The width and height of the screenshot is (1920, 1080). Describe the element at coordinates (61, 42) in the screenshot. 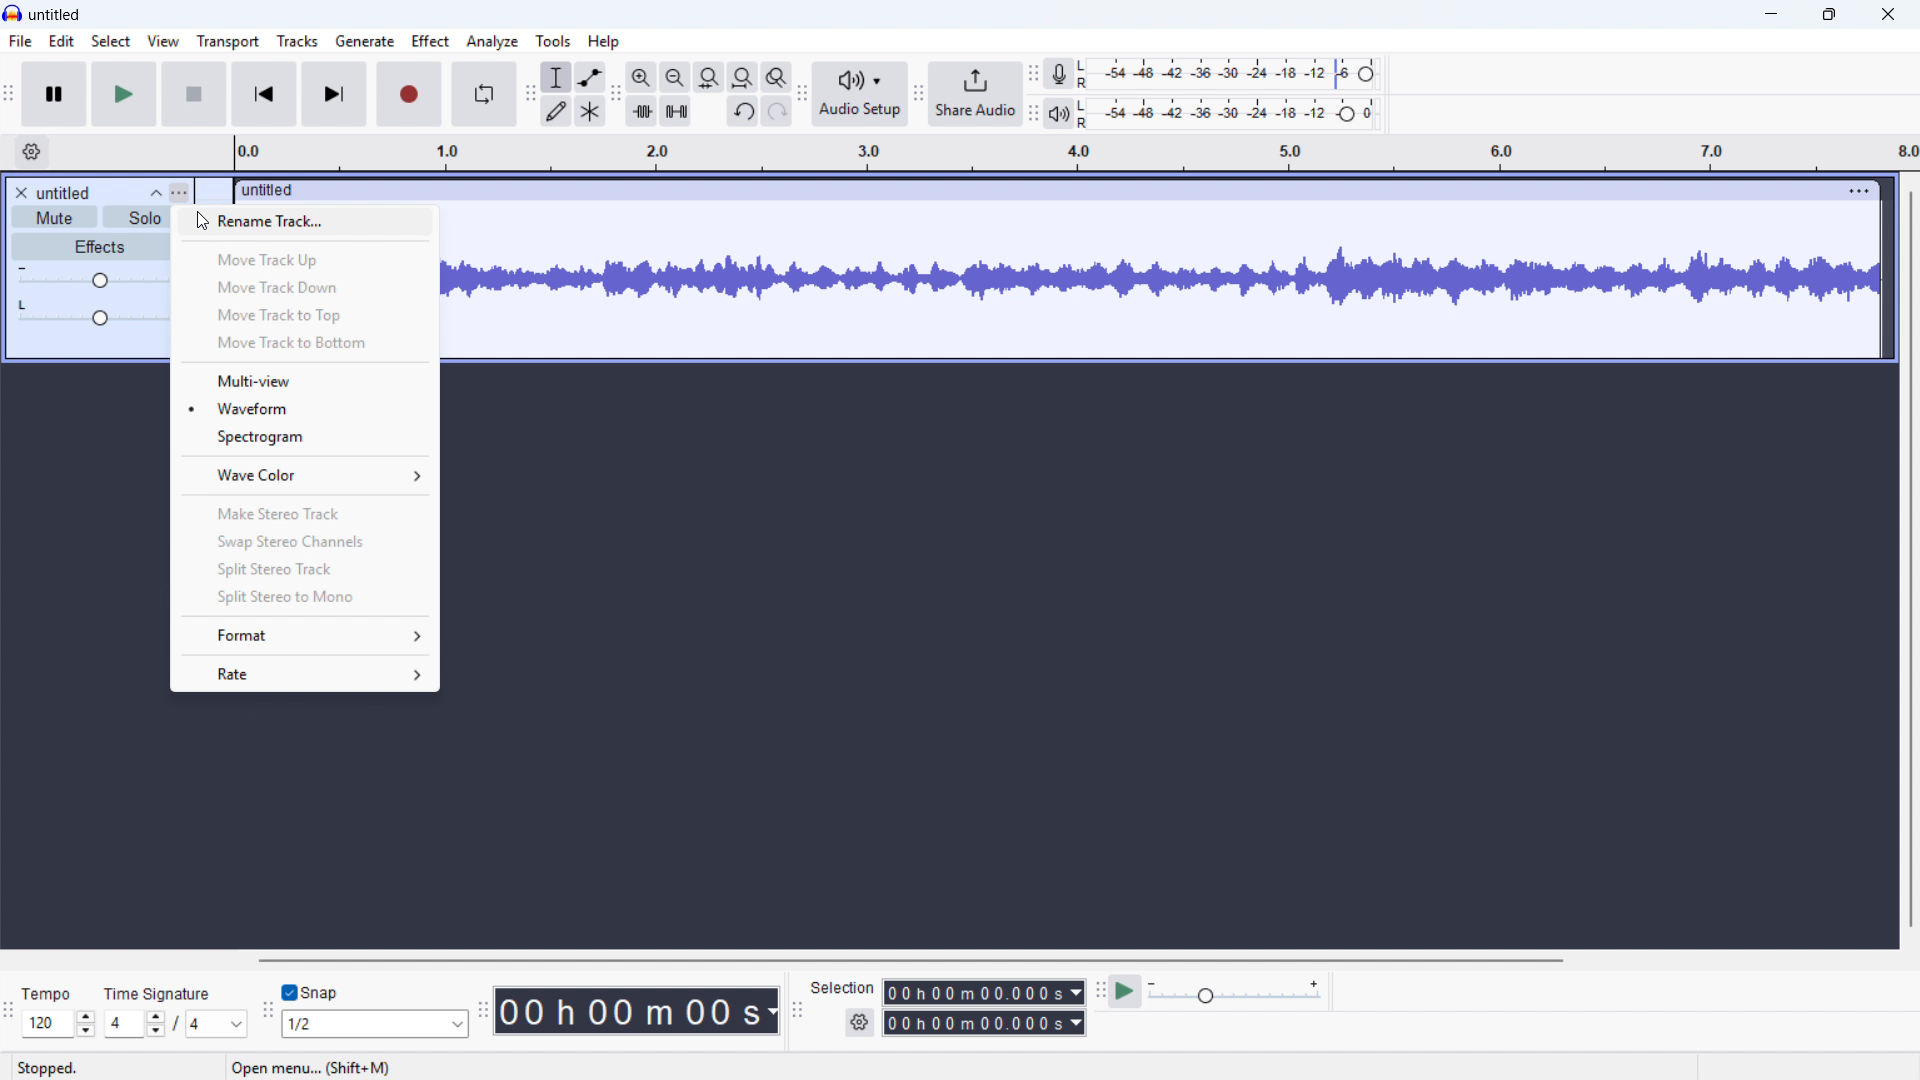

I see `Edit ` at that location.